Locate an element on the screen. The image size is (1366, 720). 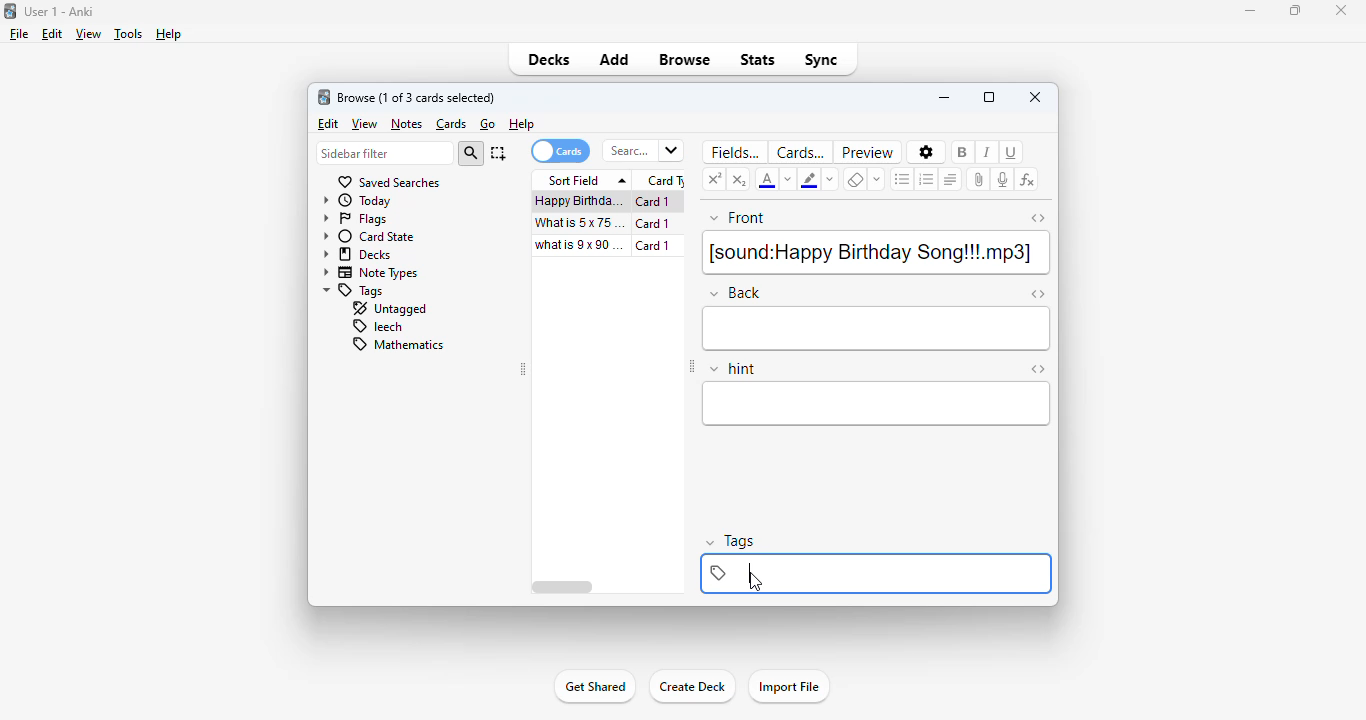
toggle HTML editor is located at coordinates (1037, 218).